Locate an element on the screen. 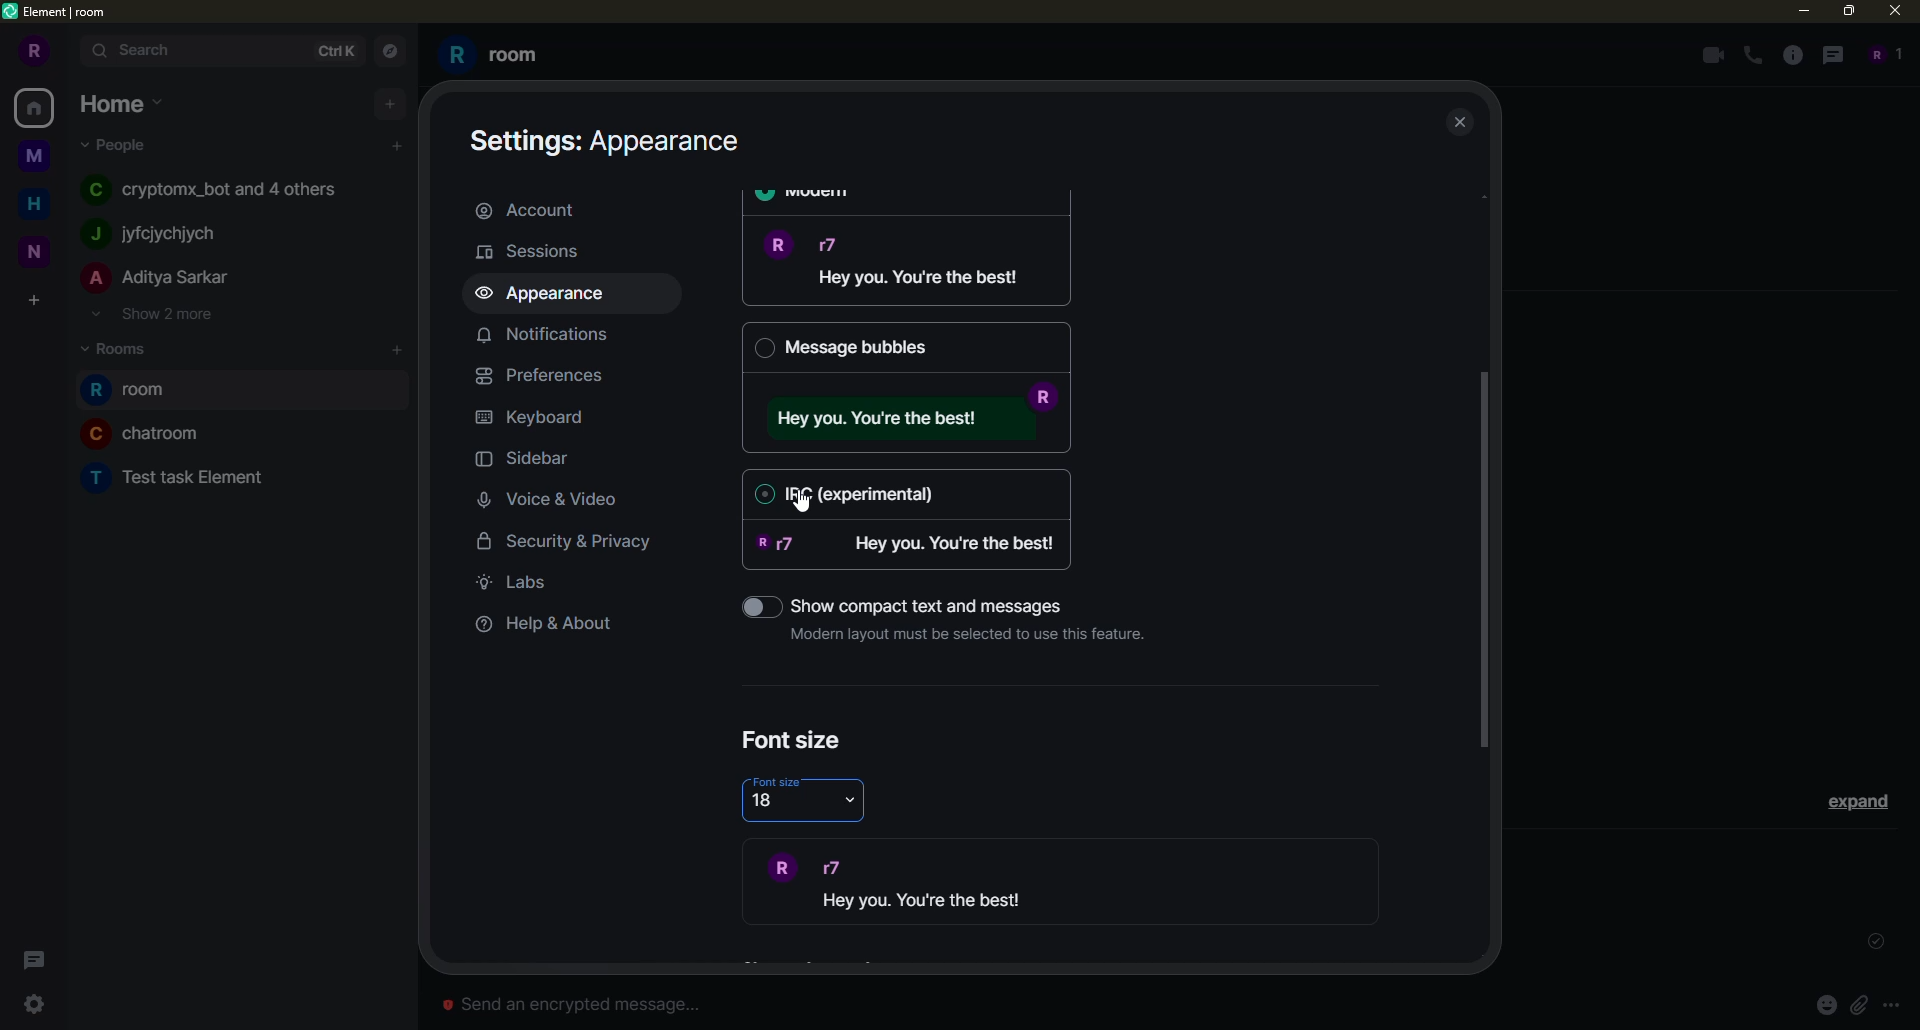 The height and width of the screenshot is (1030, 1920). toggle is located at coordinates (762, 607).